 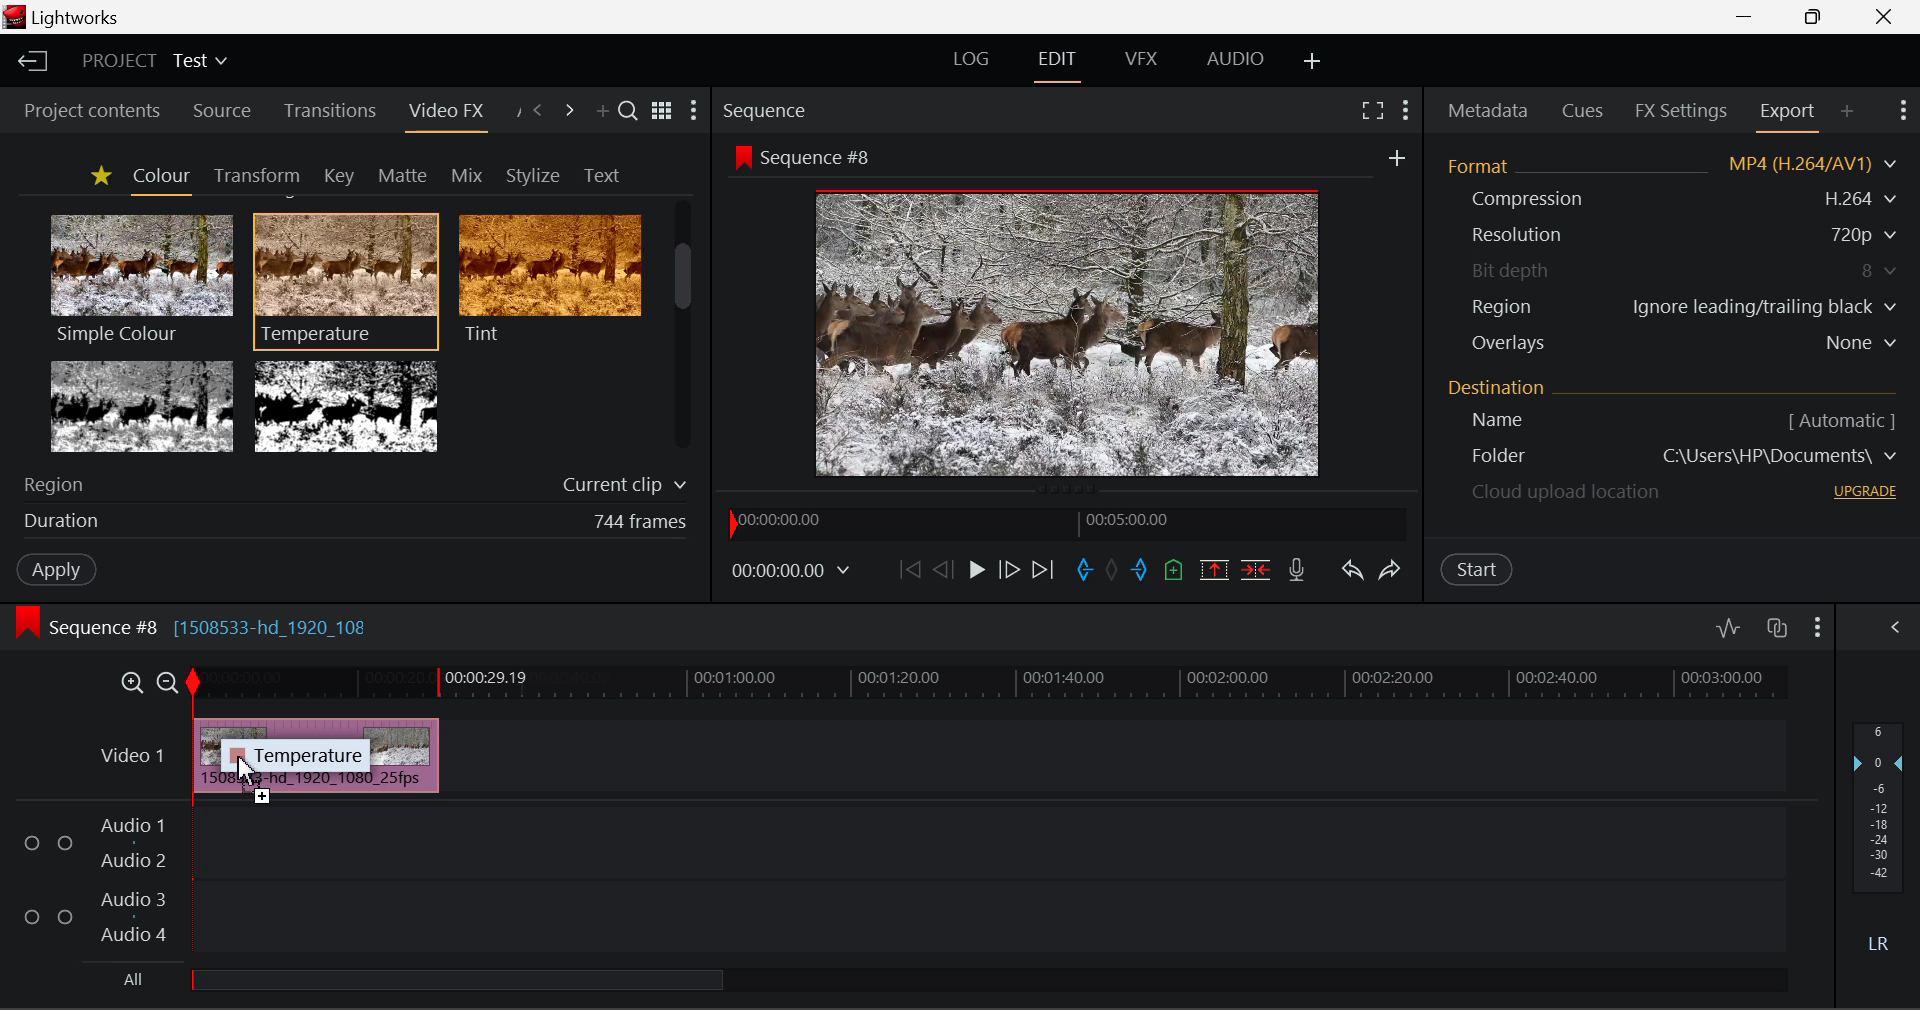 What do you see at coordinates (1513, 267) in the screenshot?
I see `Bit depth` at bounding box center [1513, 267].